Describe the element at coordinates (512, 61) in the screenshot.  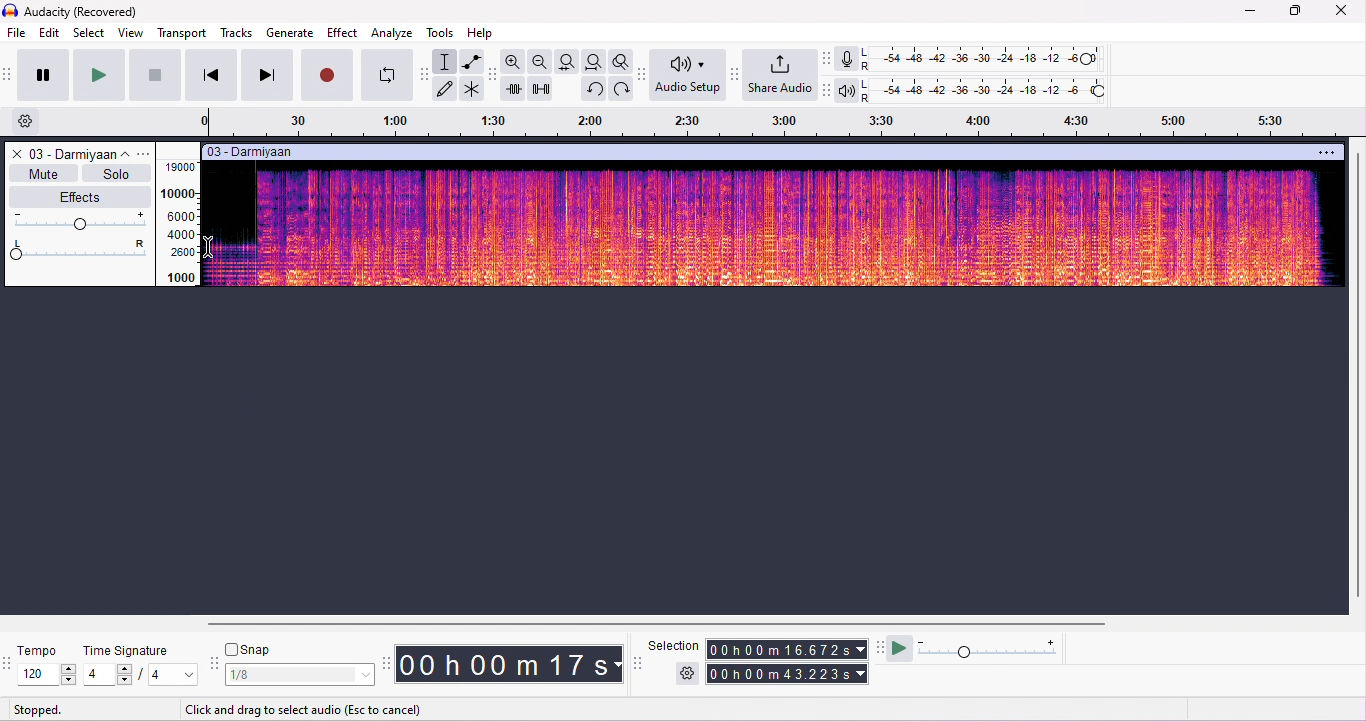
I see `zoom in` at that location.